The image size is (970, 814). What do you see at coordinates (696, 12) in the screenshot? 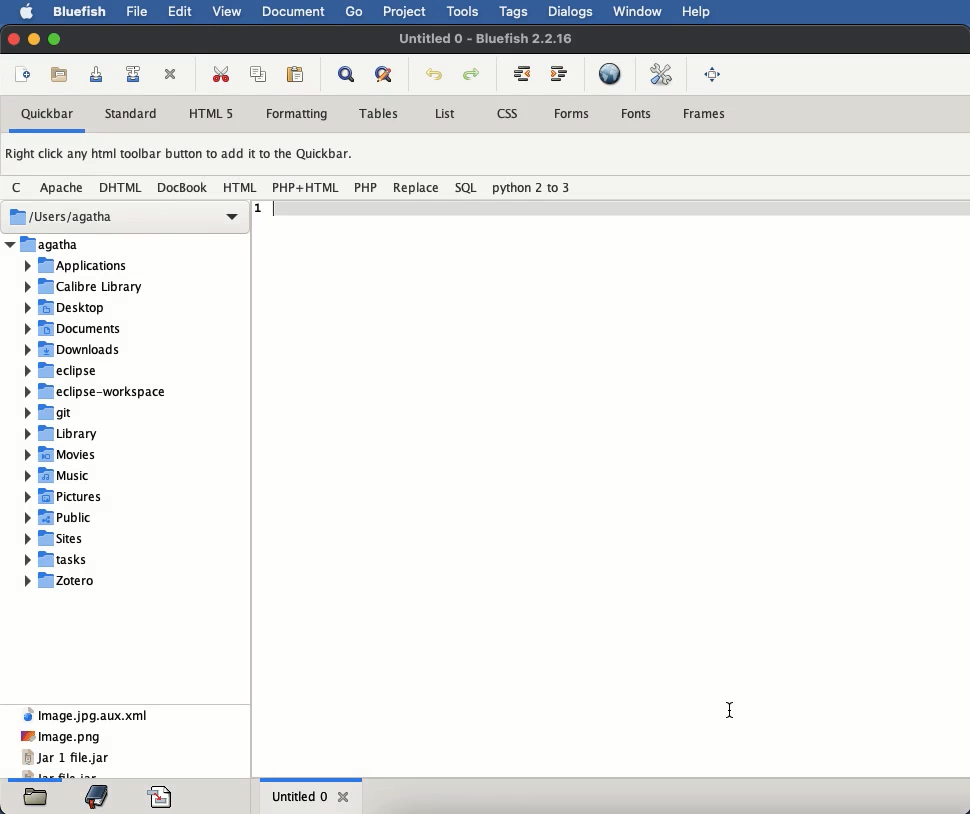
I see `help` at bounding box center [696, 12].